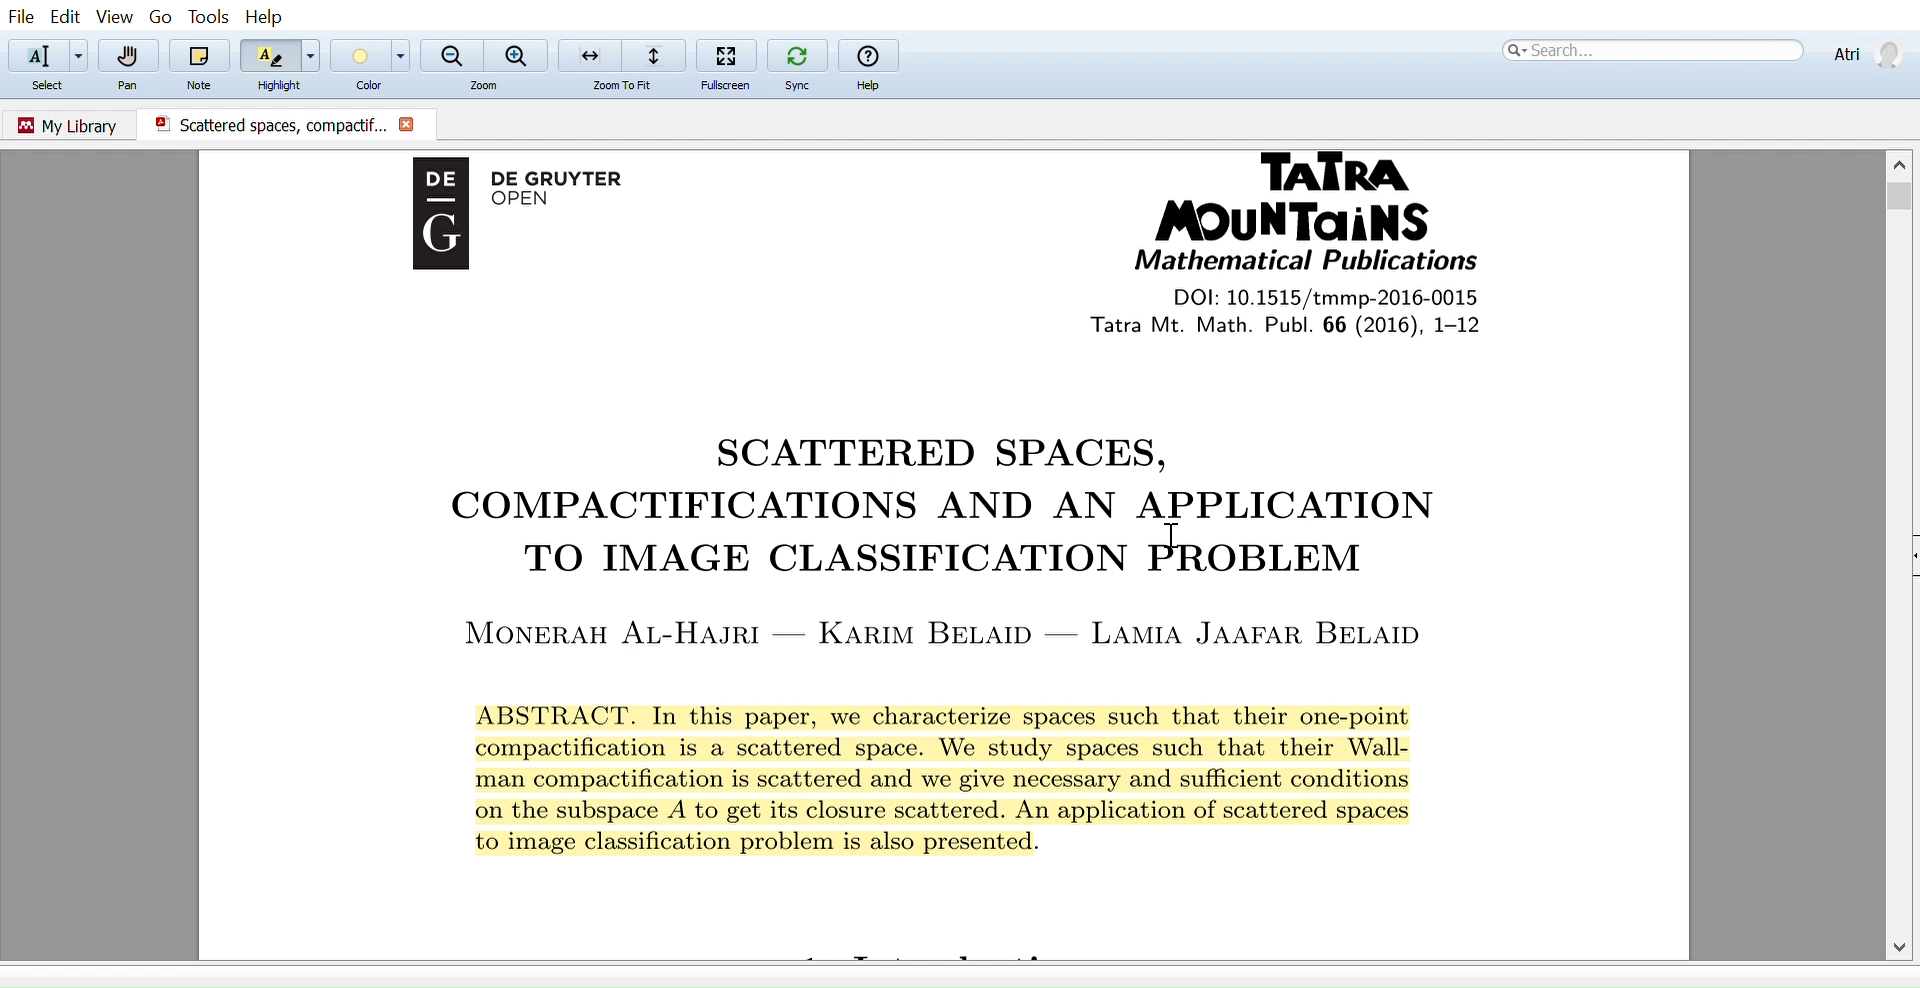  Describe the element at coordinates (629, 86) in the screenshot. I see `zoom to fit` at that location.